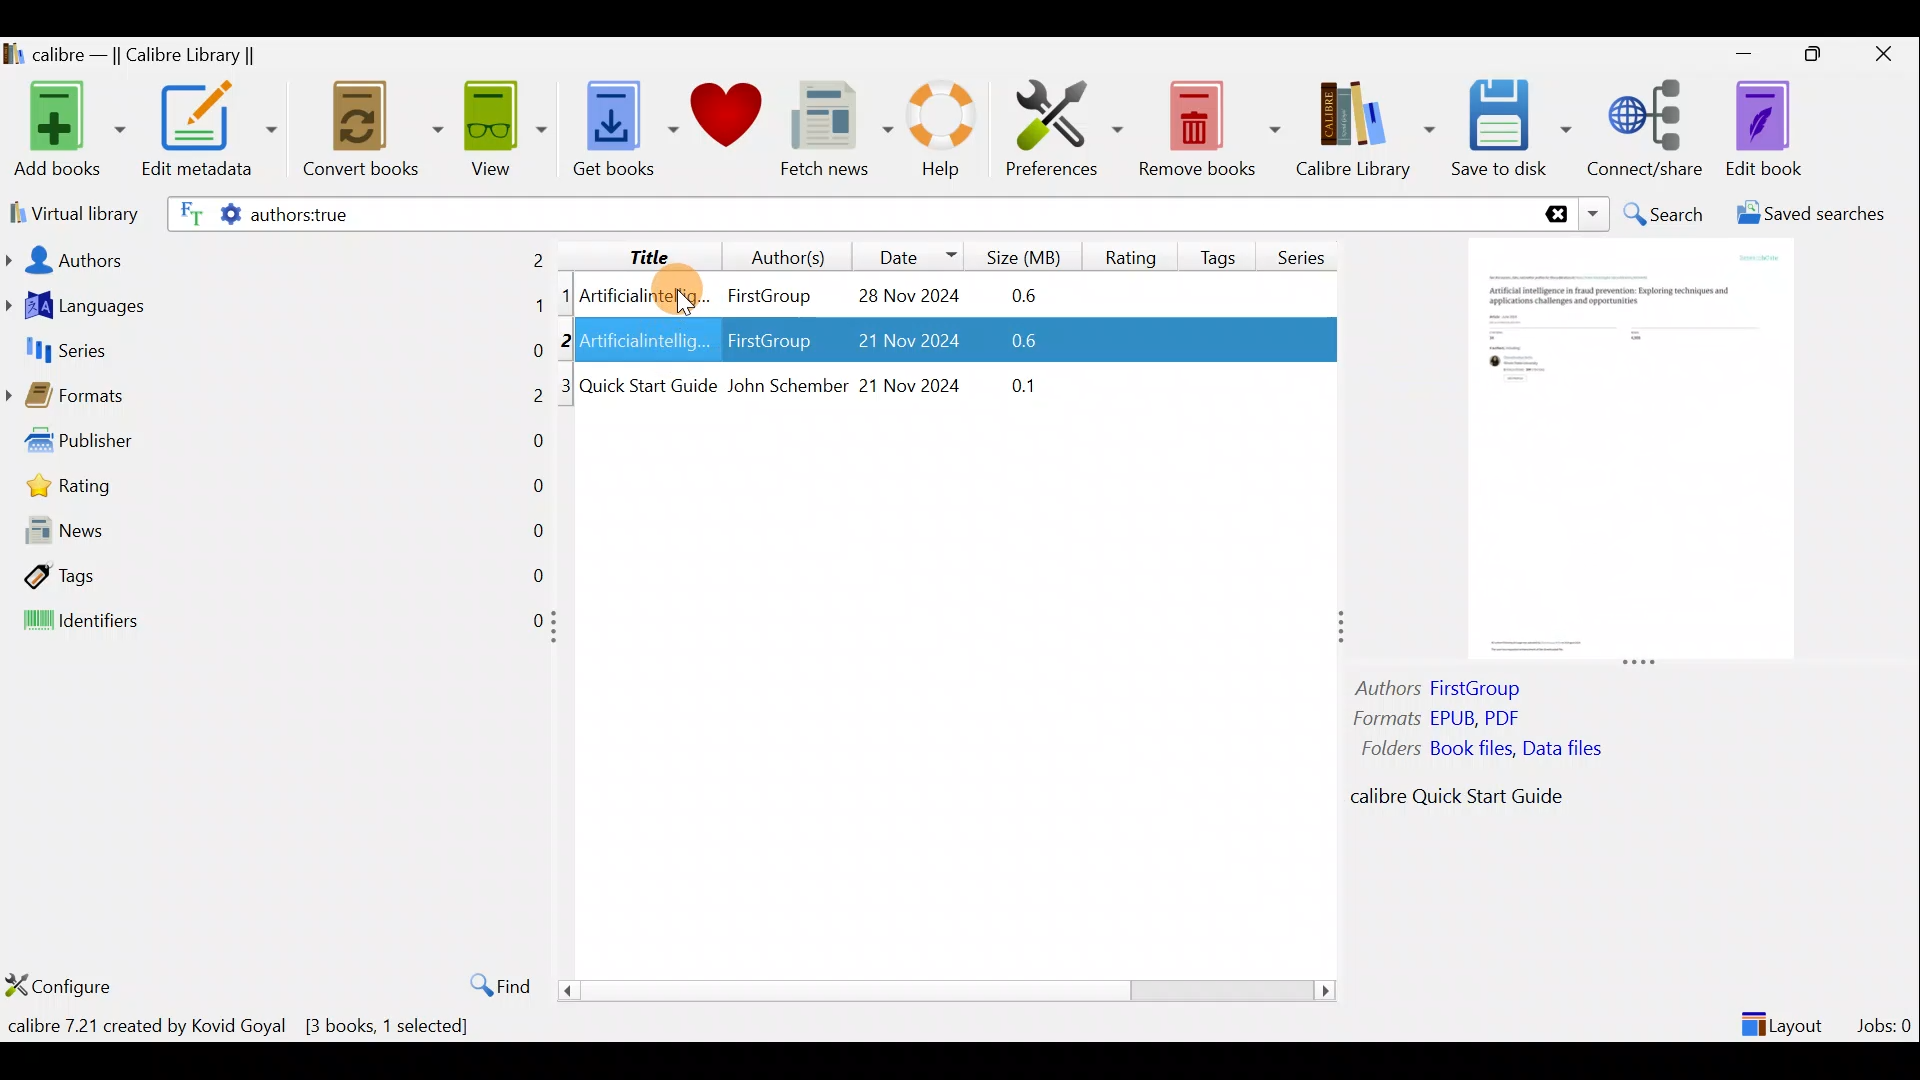 This screenshot has width=1920, height=1080. I want to click on Help, so click(938, 132).